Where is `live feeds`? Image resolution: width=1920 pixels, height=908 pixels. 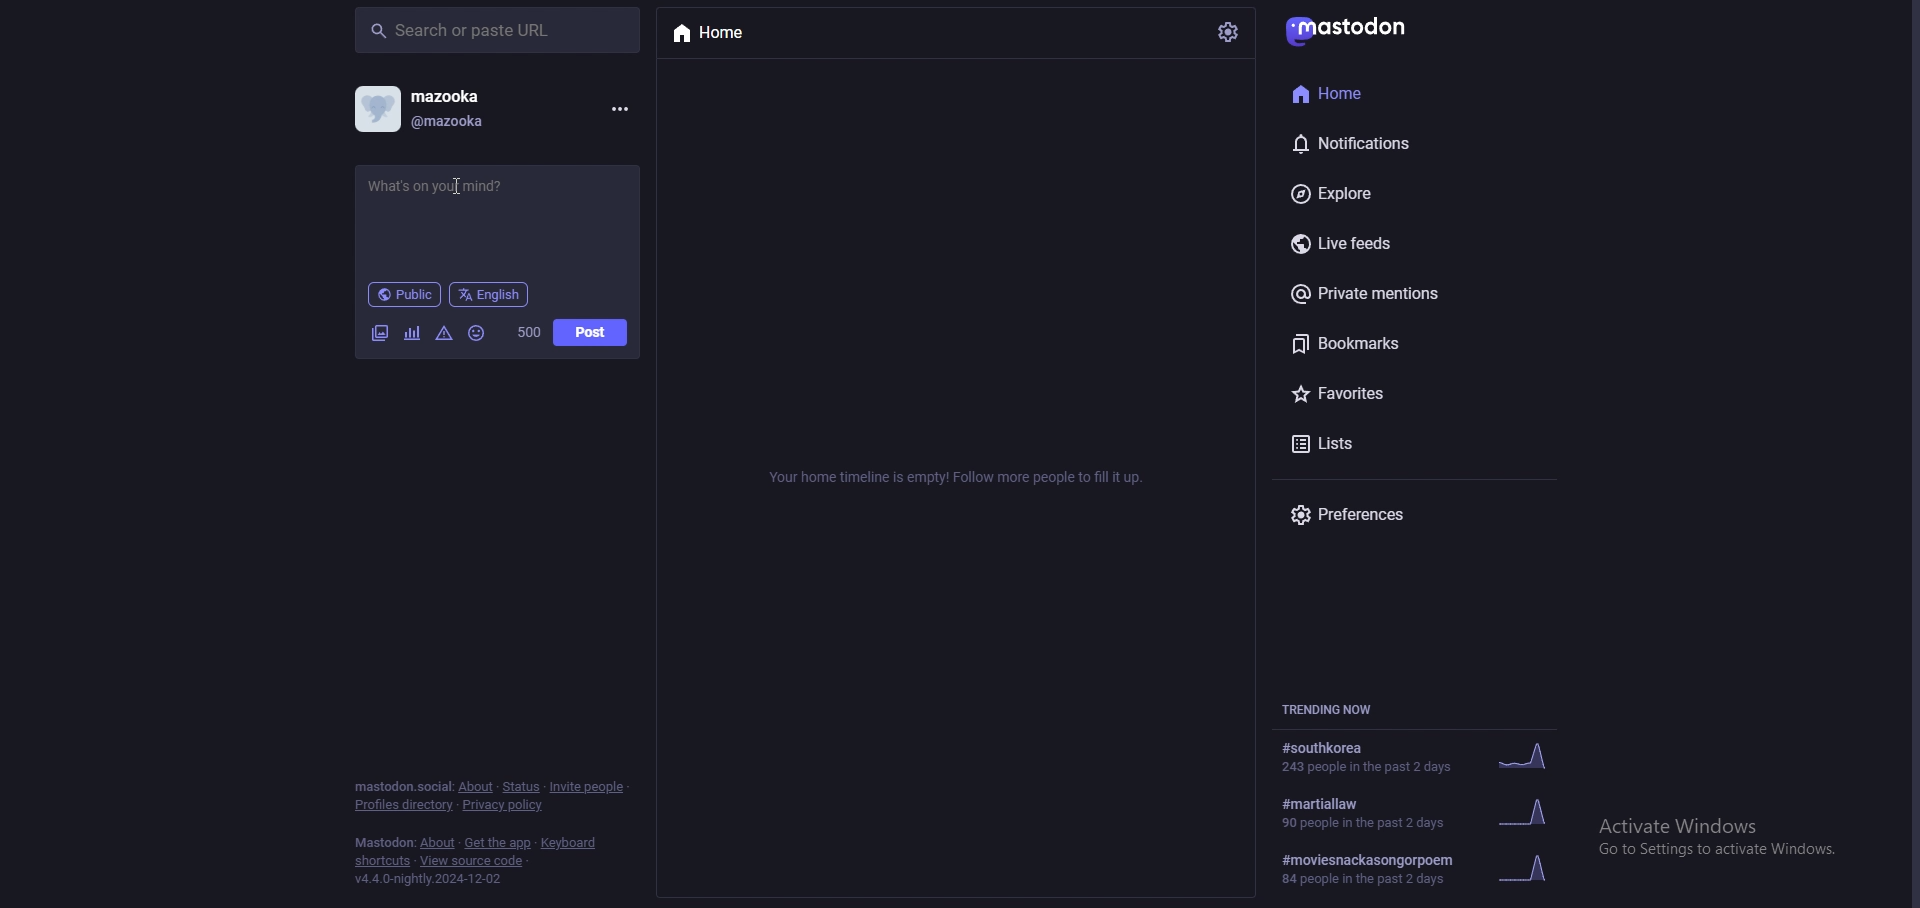 live feeds is located at coordinates (1395, 243).